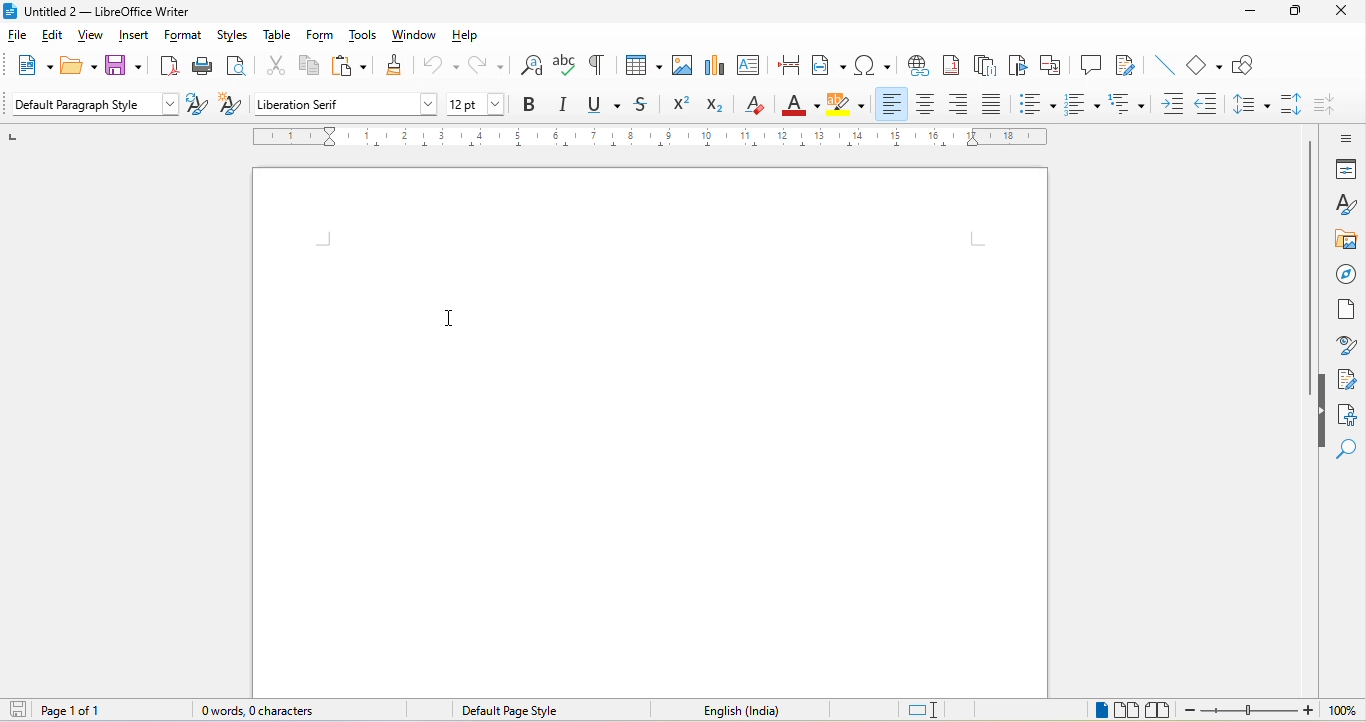  I want to click on align center, so click(924, 106).